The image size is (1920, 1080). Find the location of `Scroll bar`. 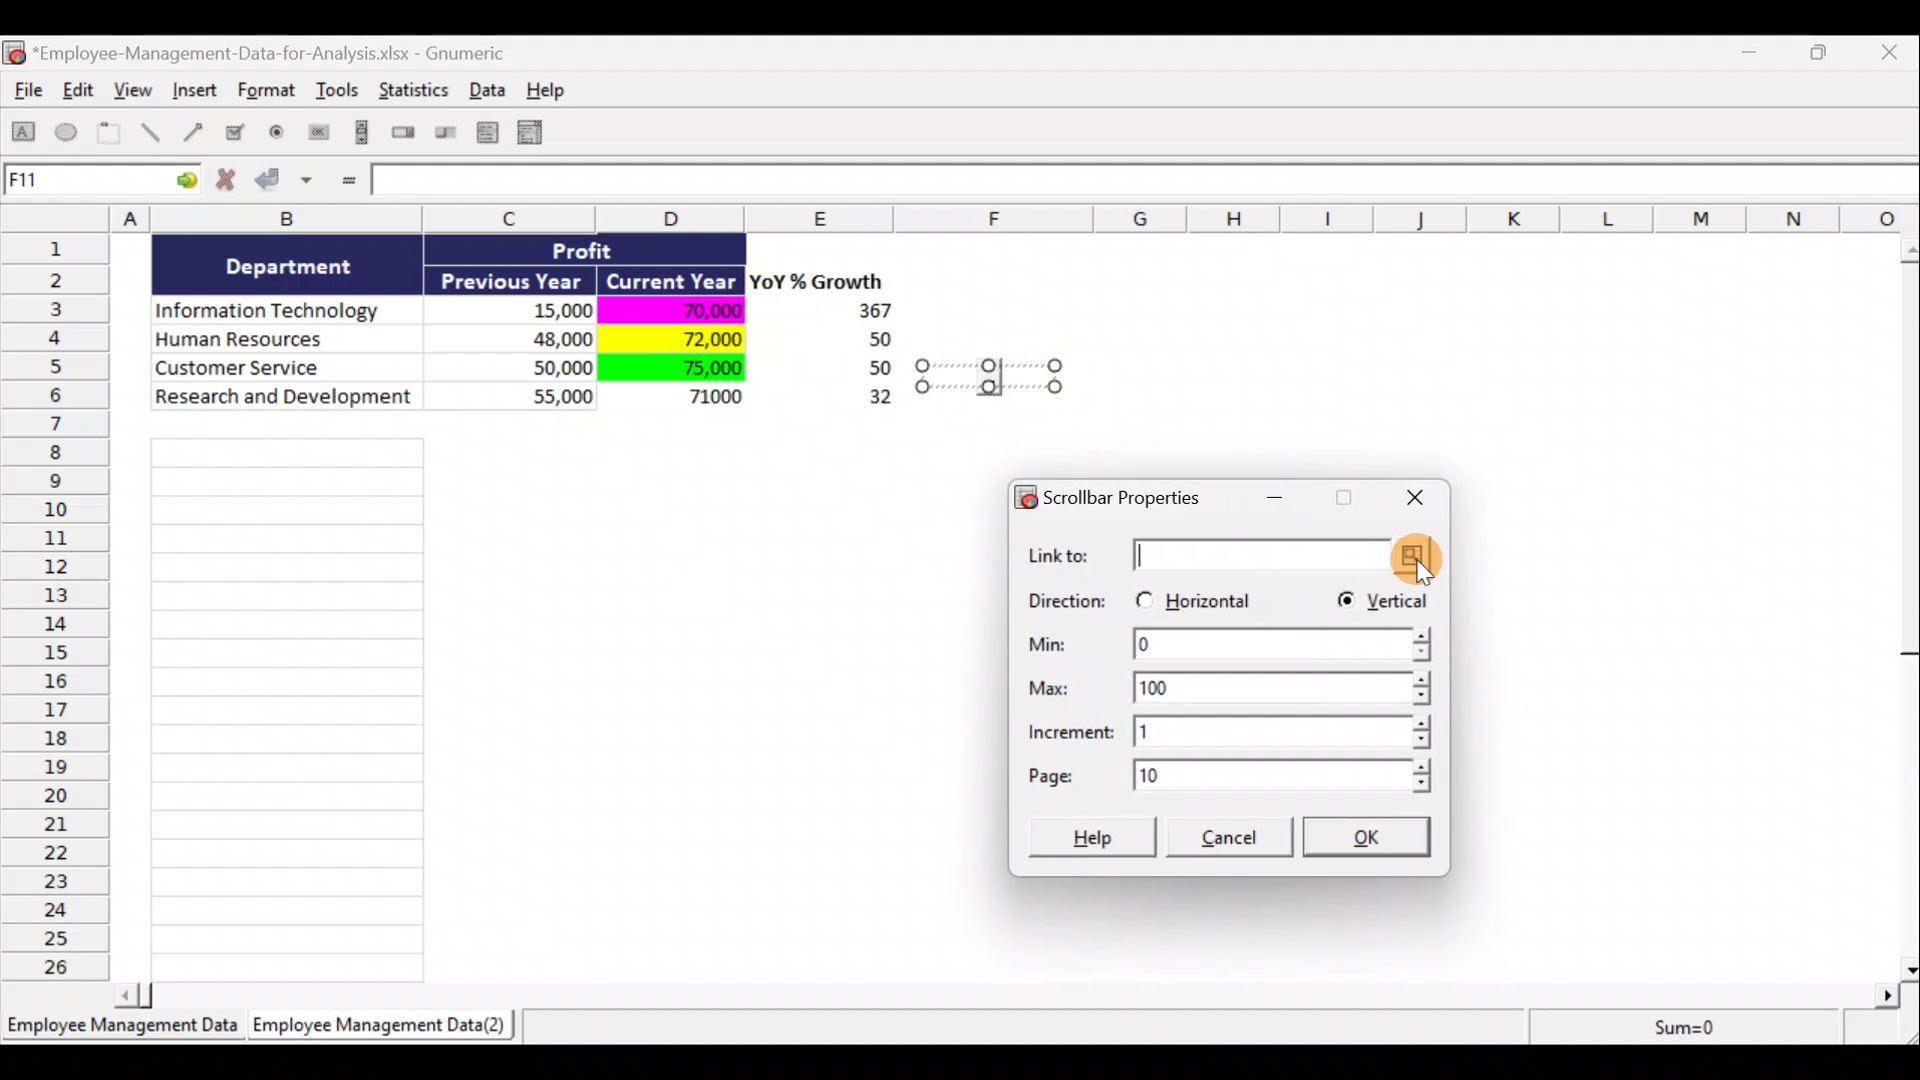

Scroll bar is located at coordinates (1014, 992).